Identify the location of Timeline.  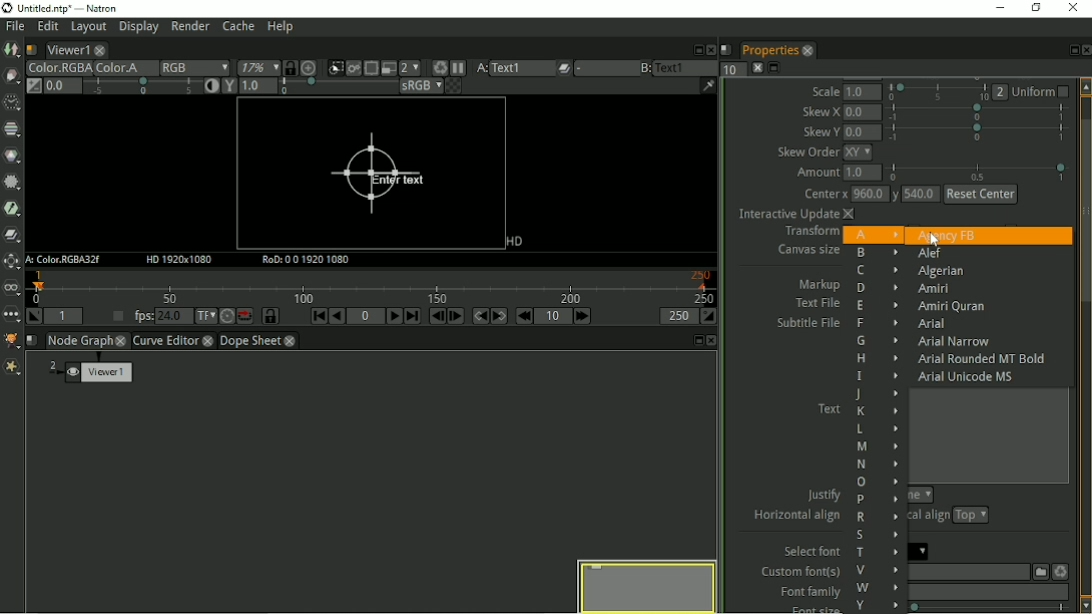
(374, 287).